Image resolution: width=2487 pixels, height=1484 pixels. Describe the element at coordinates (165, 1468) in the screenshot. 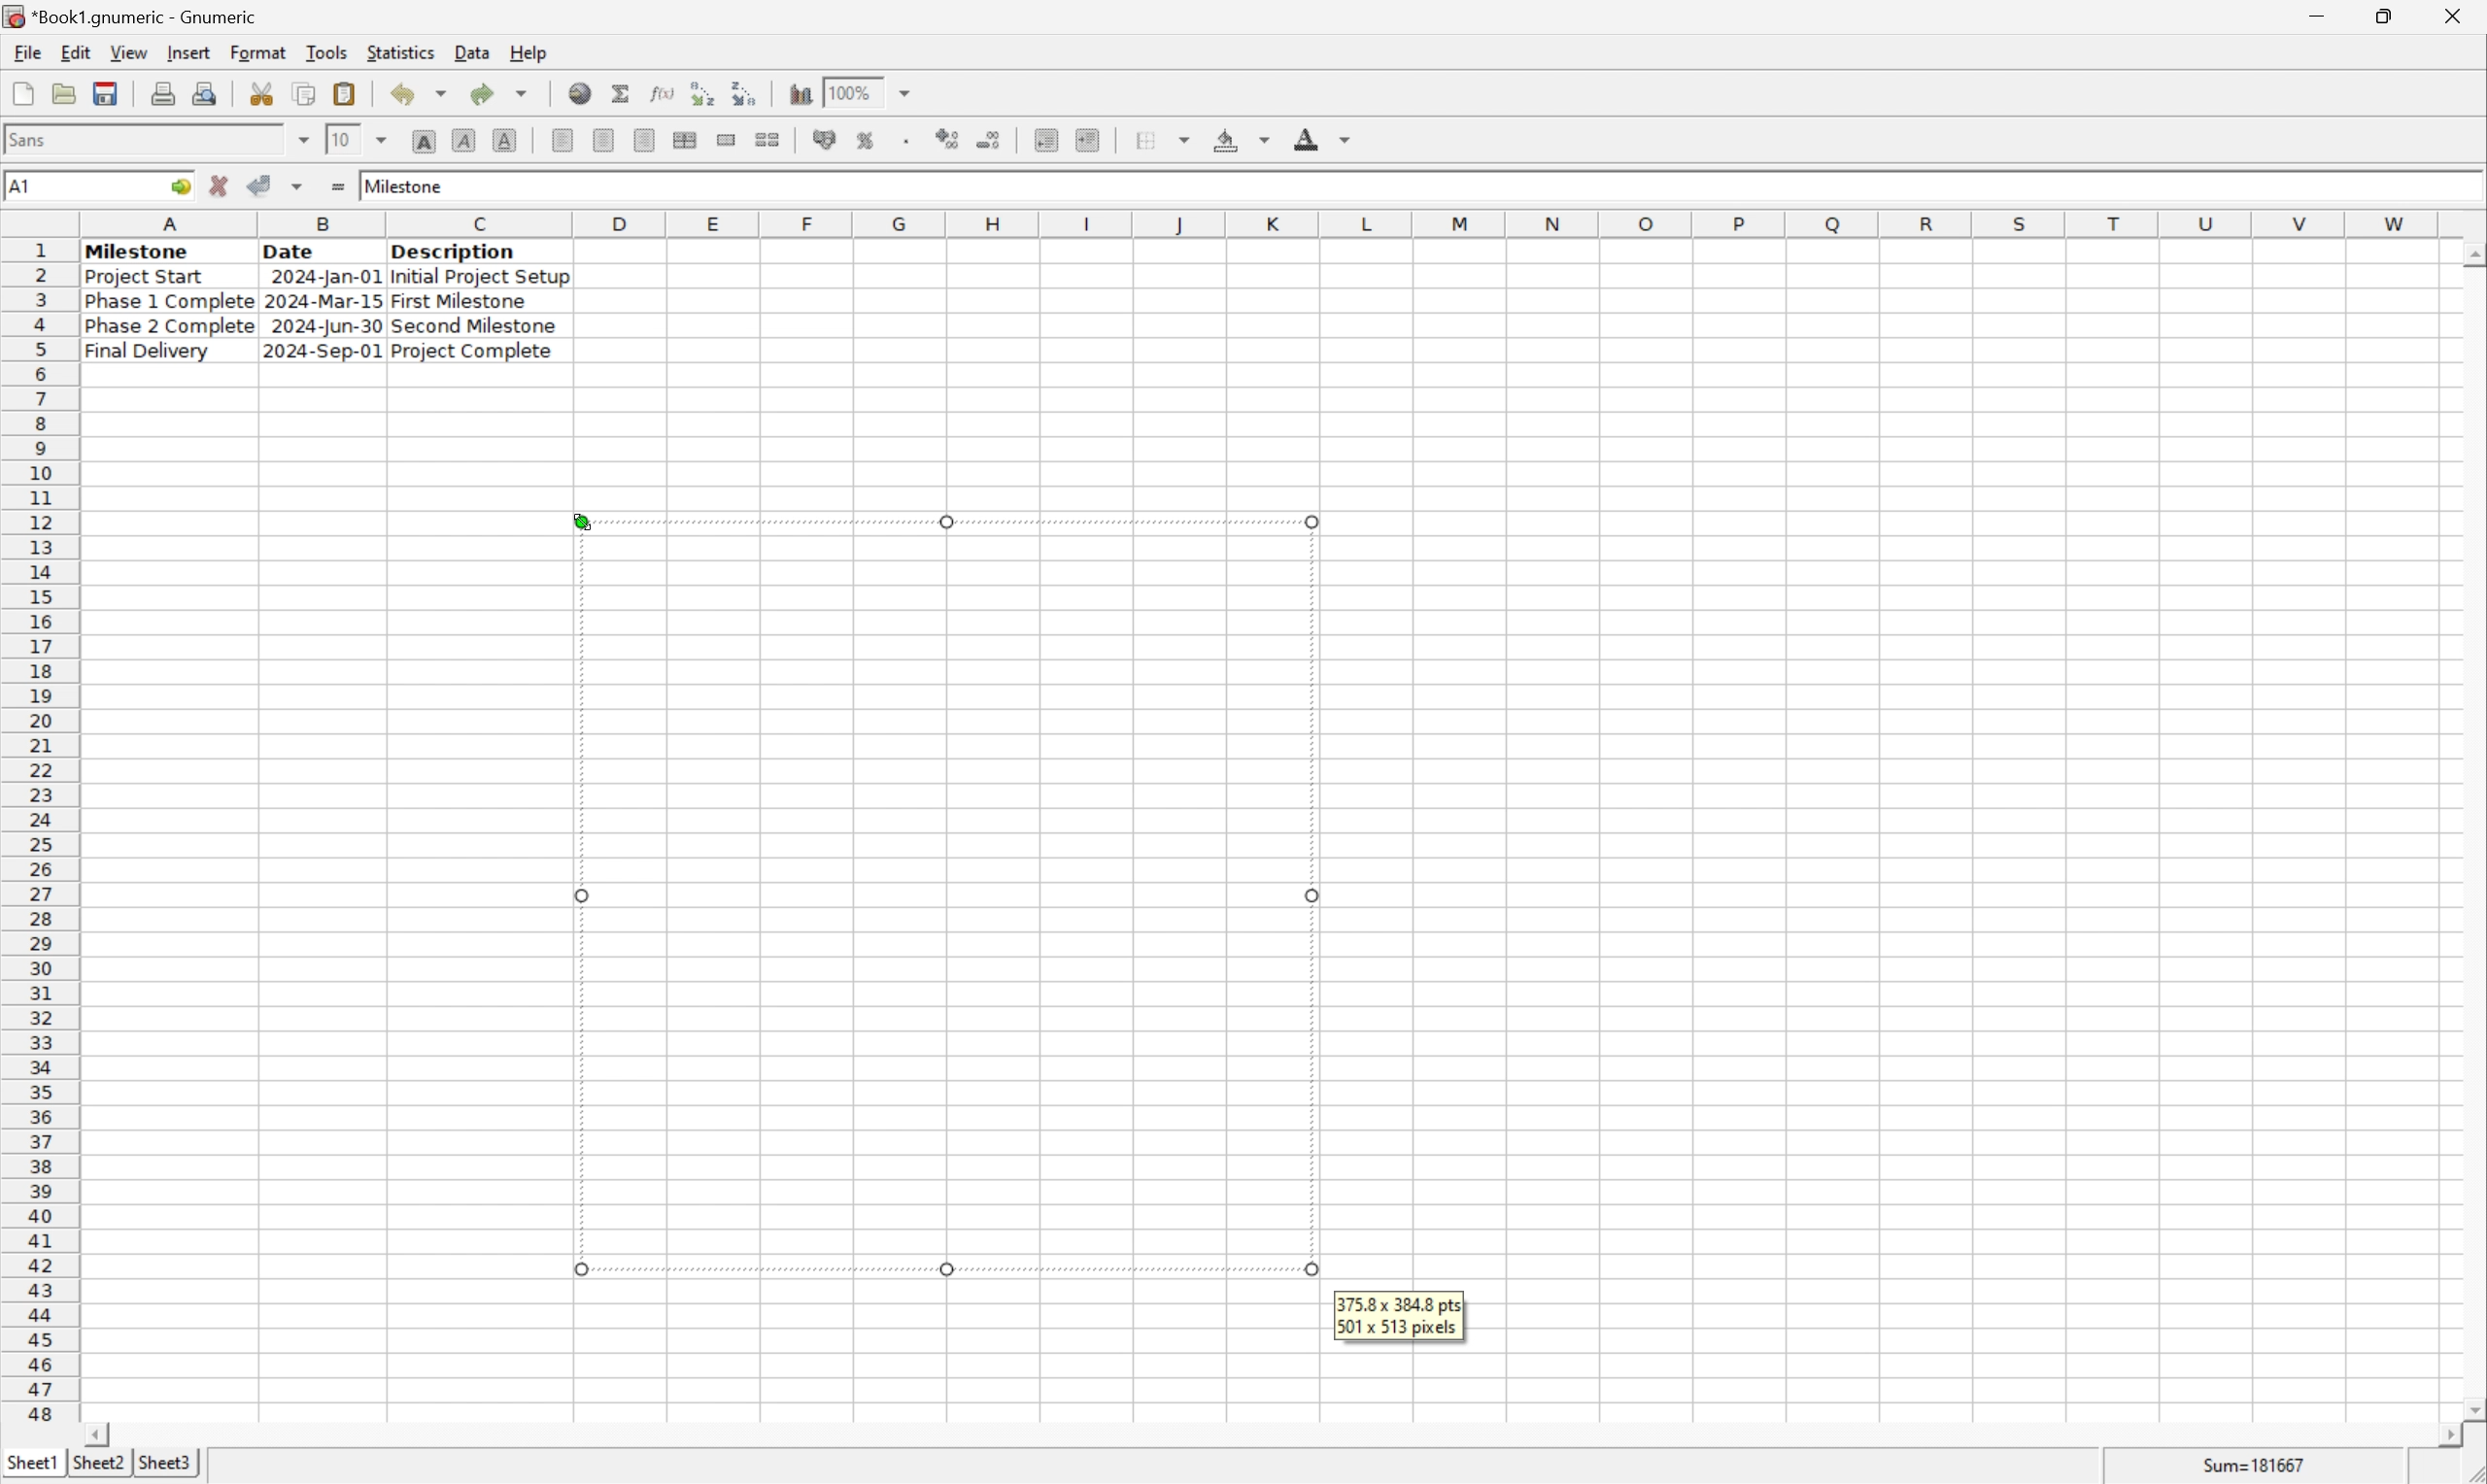

I see `sheet3` at that location.